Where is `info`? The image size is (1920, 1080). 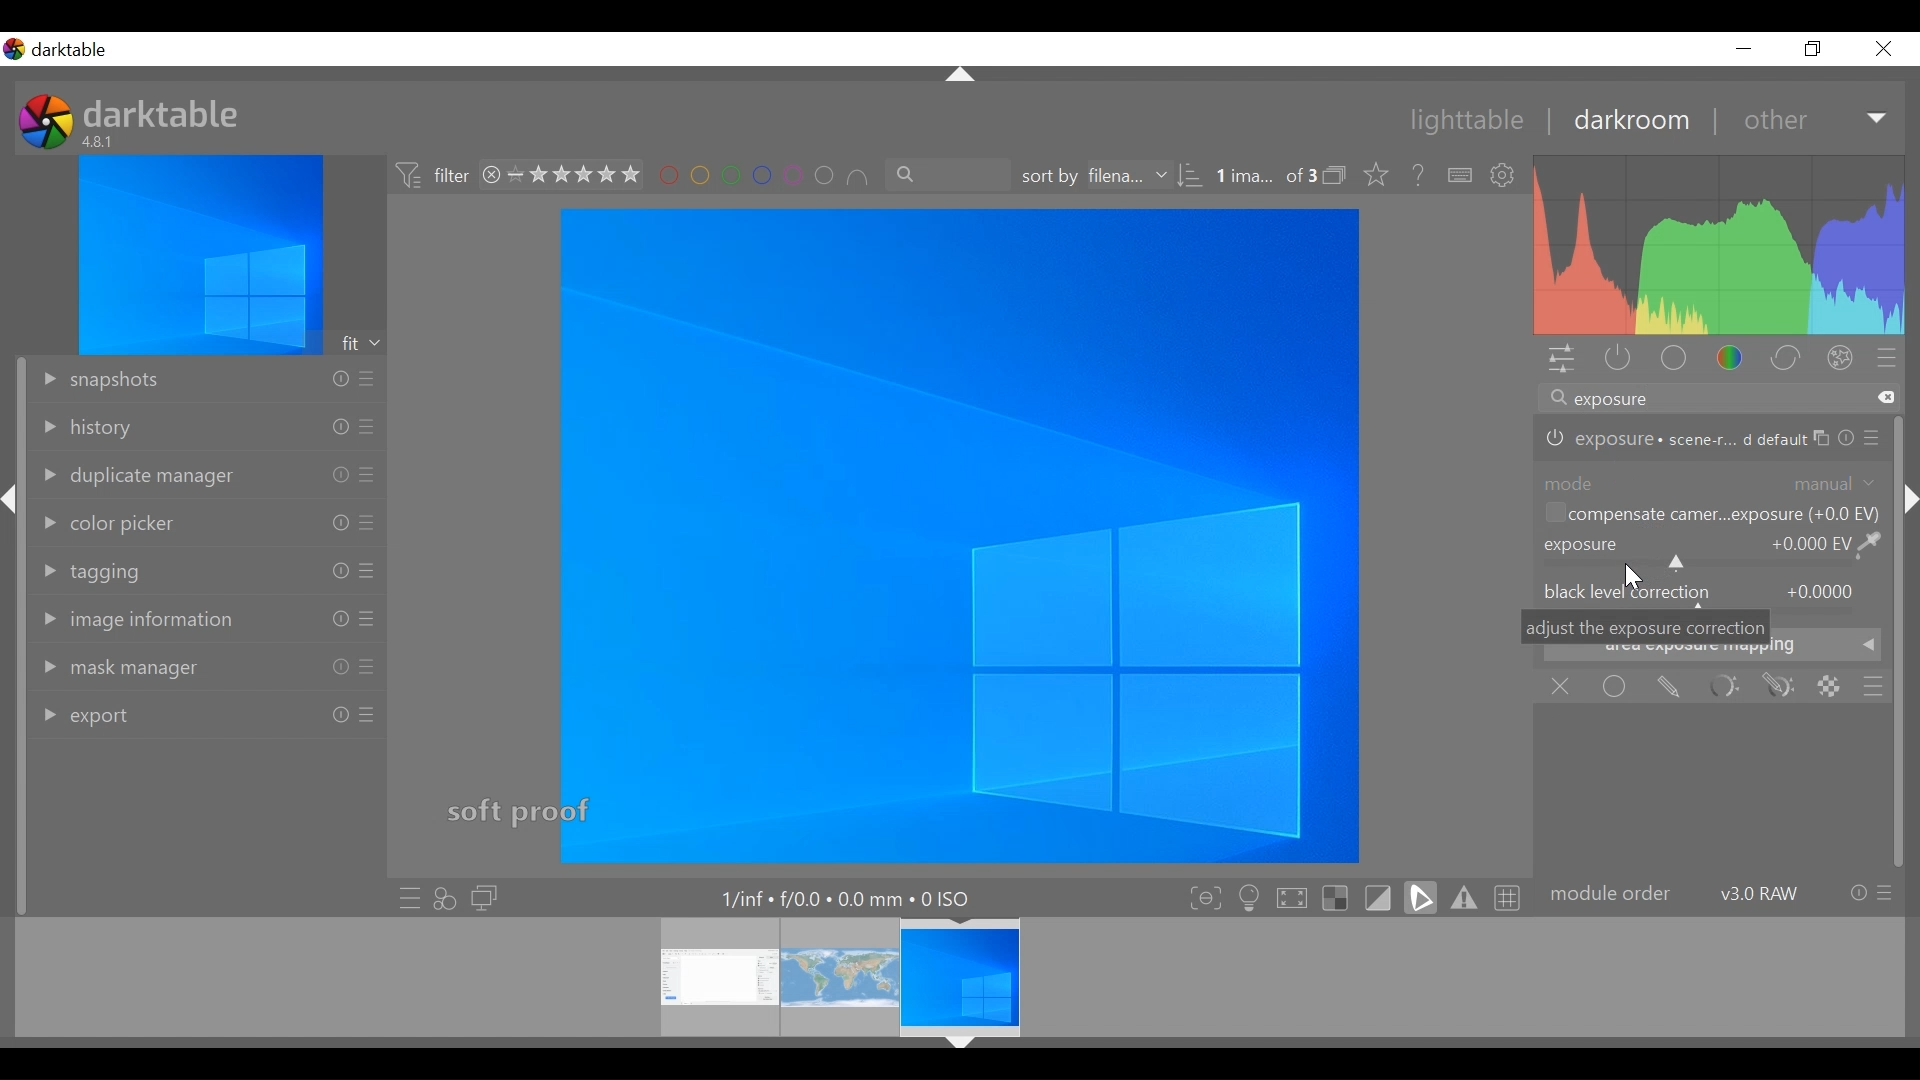 info is located at coordinates (341, 714).